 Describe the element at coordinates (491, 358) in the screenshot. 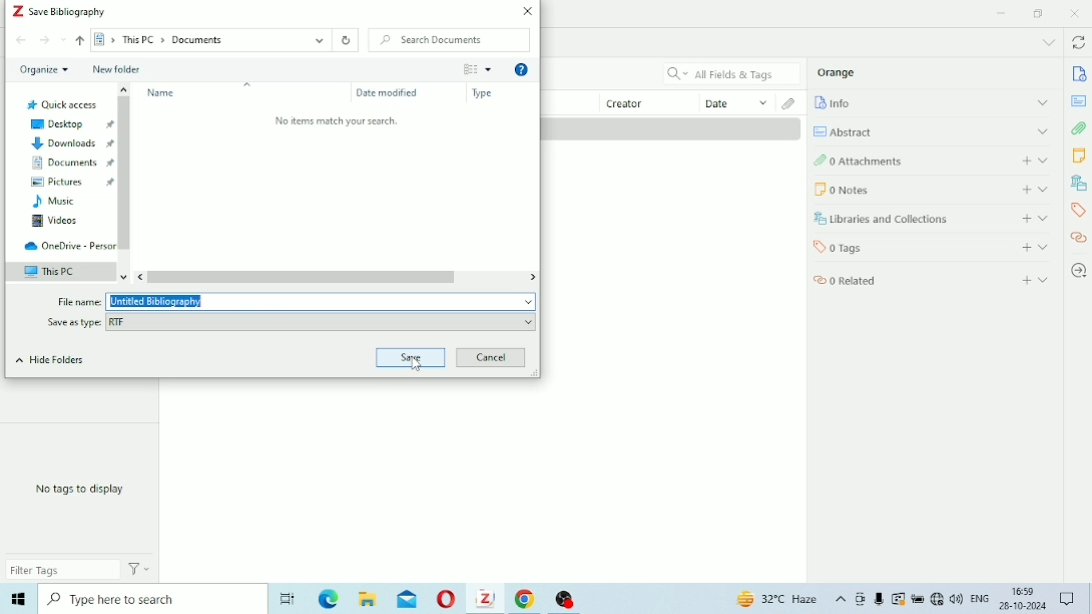

I see `Cancel` at that location.